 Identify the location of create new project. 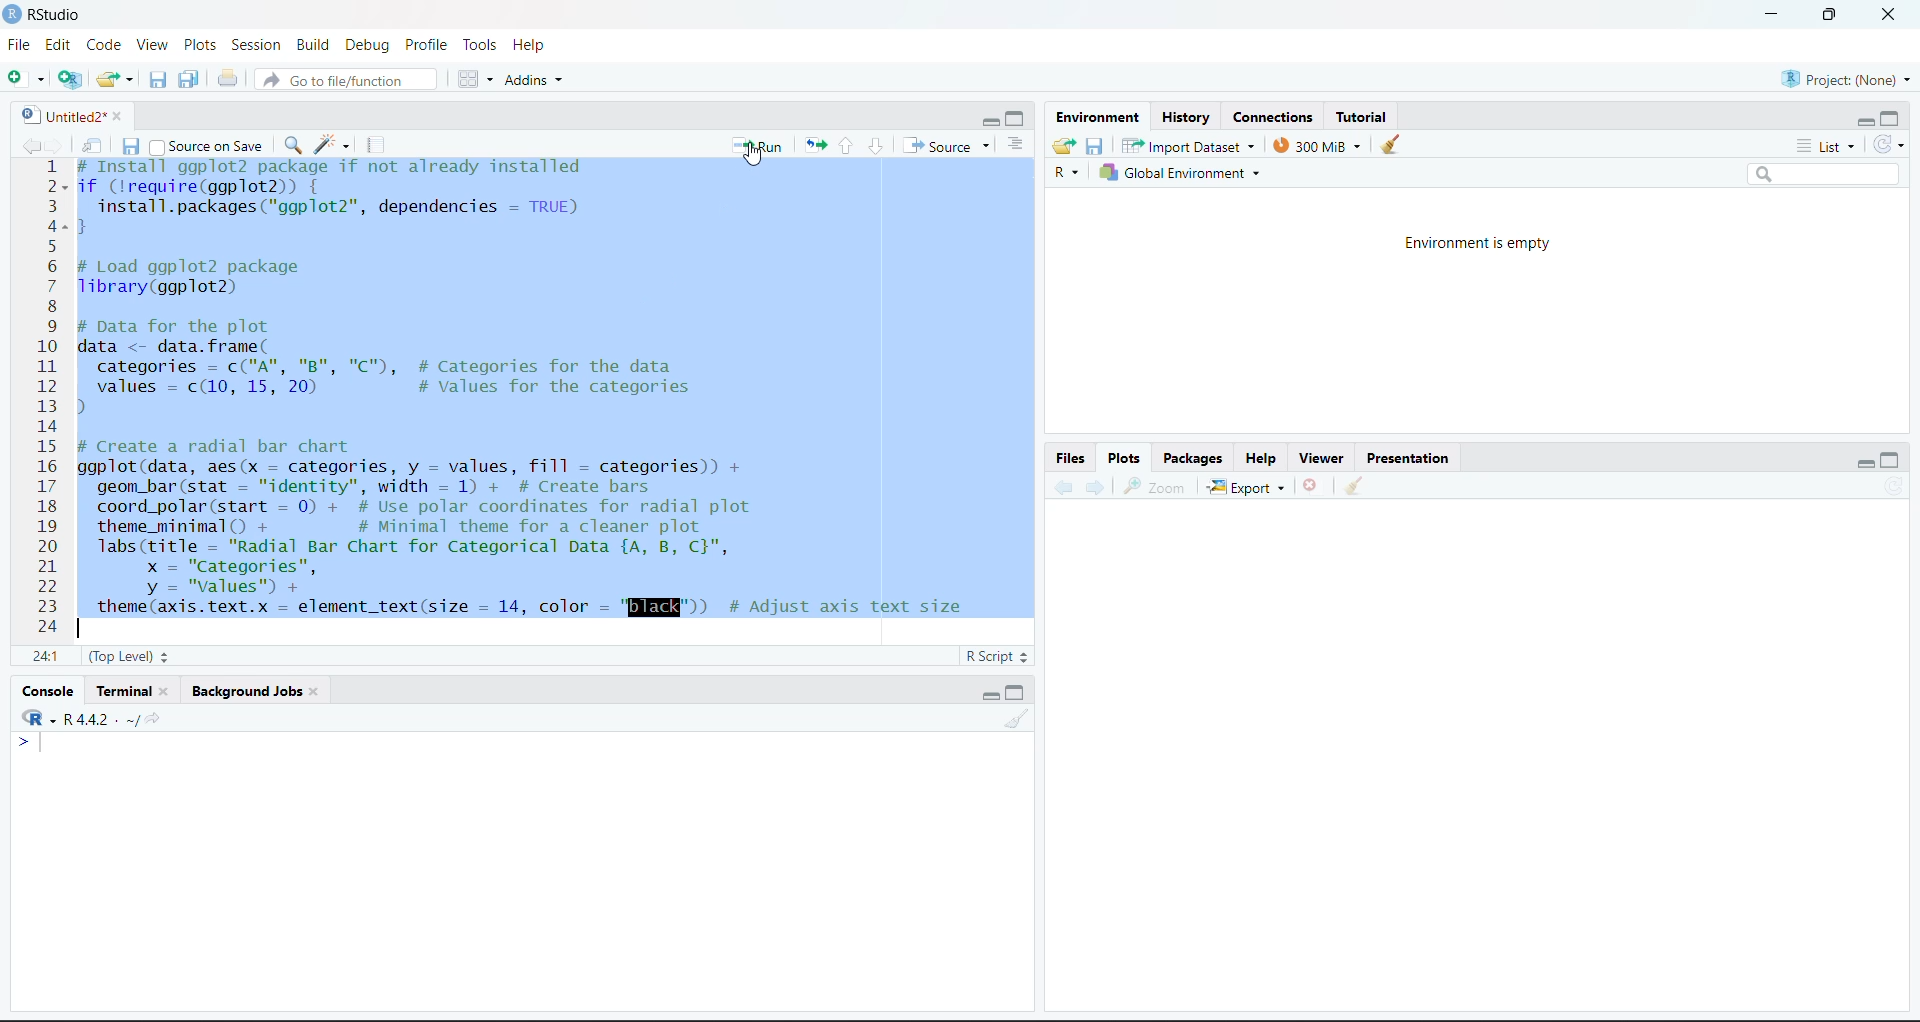
(68, 80).